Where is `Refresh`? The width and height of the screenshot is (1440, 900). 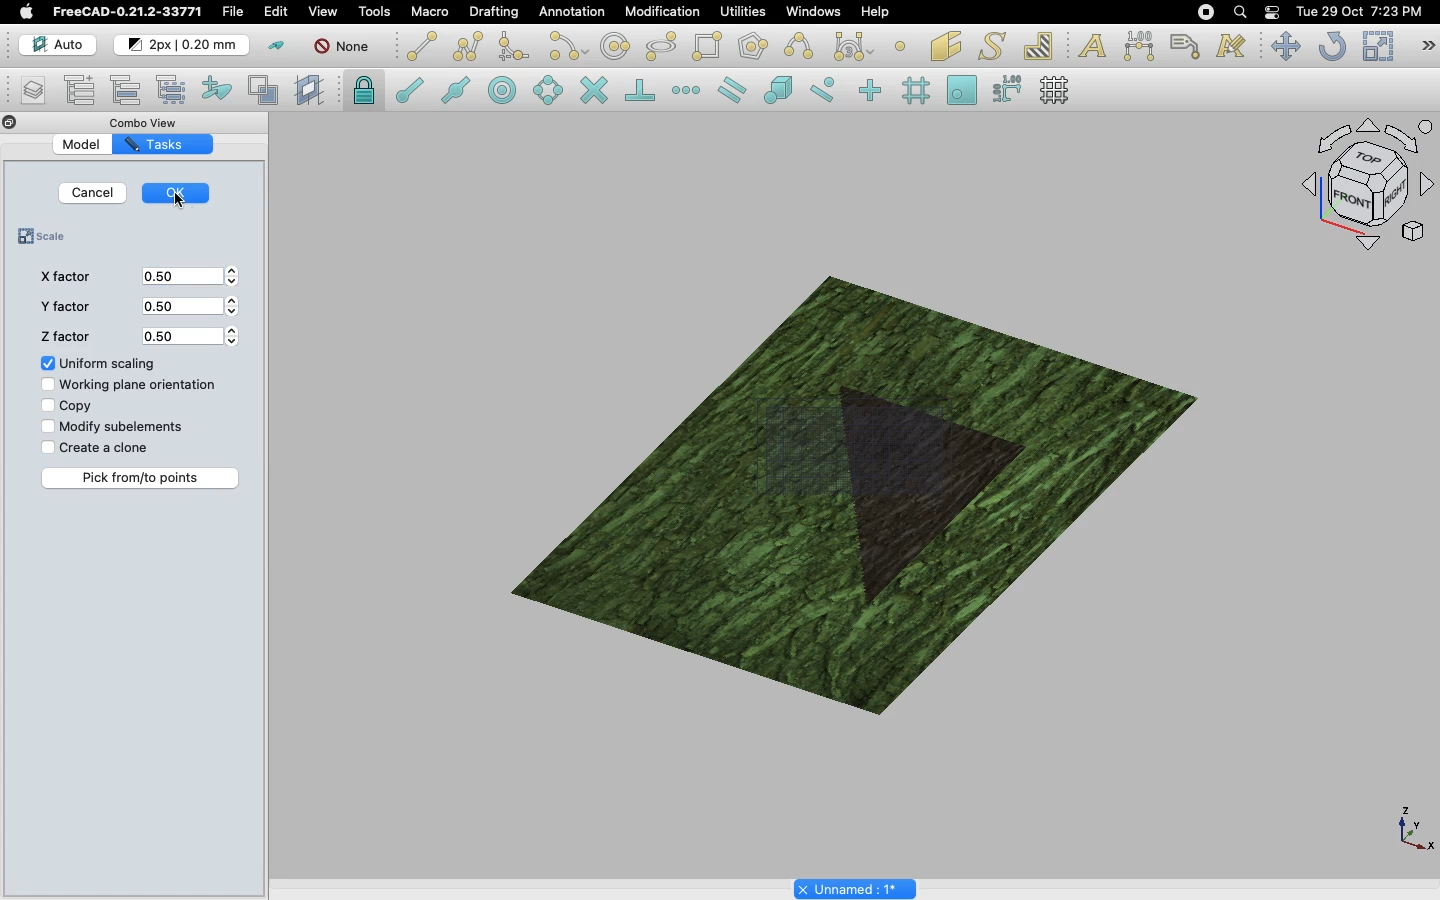
Refresh is located at coordinates (1331, 46).